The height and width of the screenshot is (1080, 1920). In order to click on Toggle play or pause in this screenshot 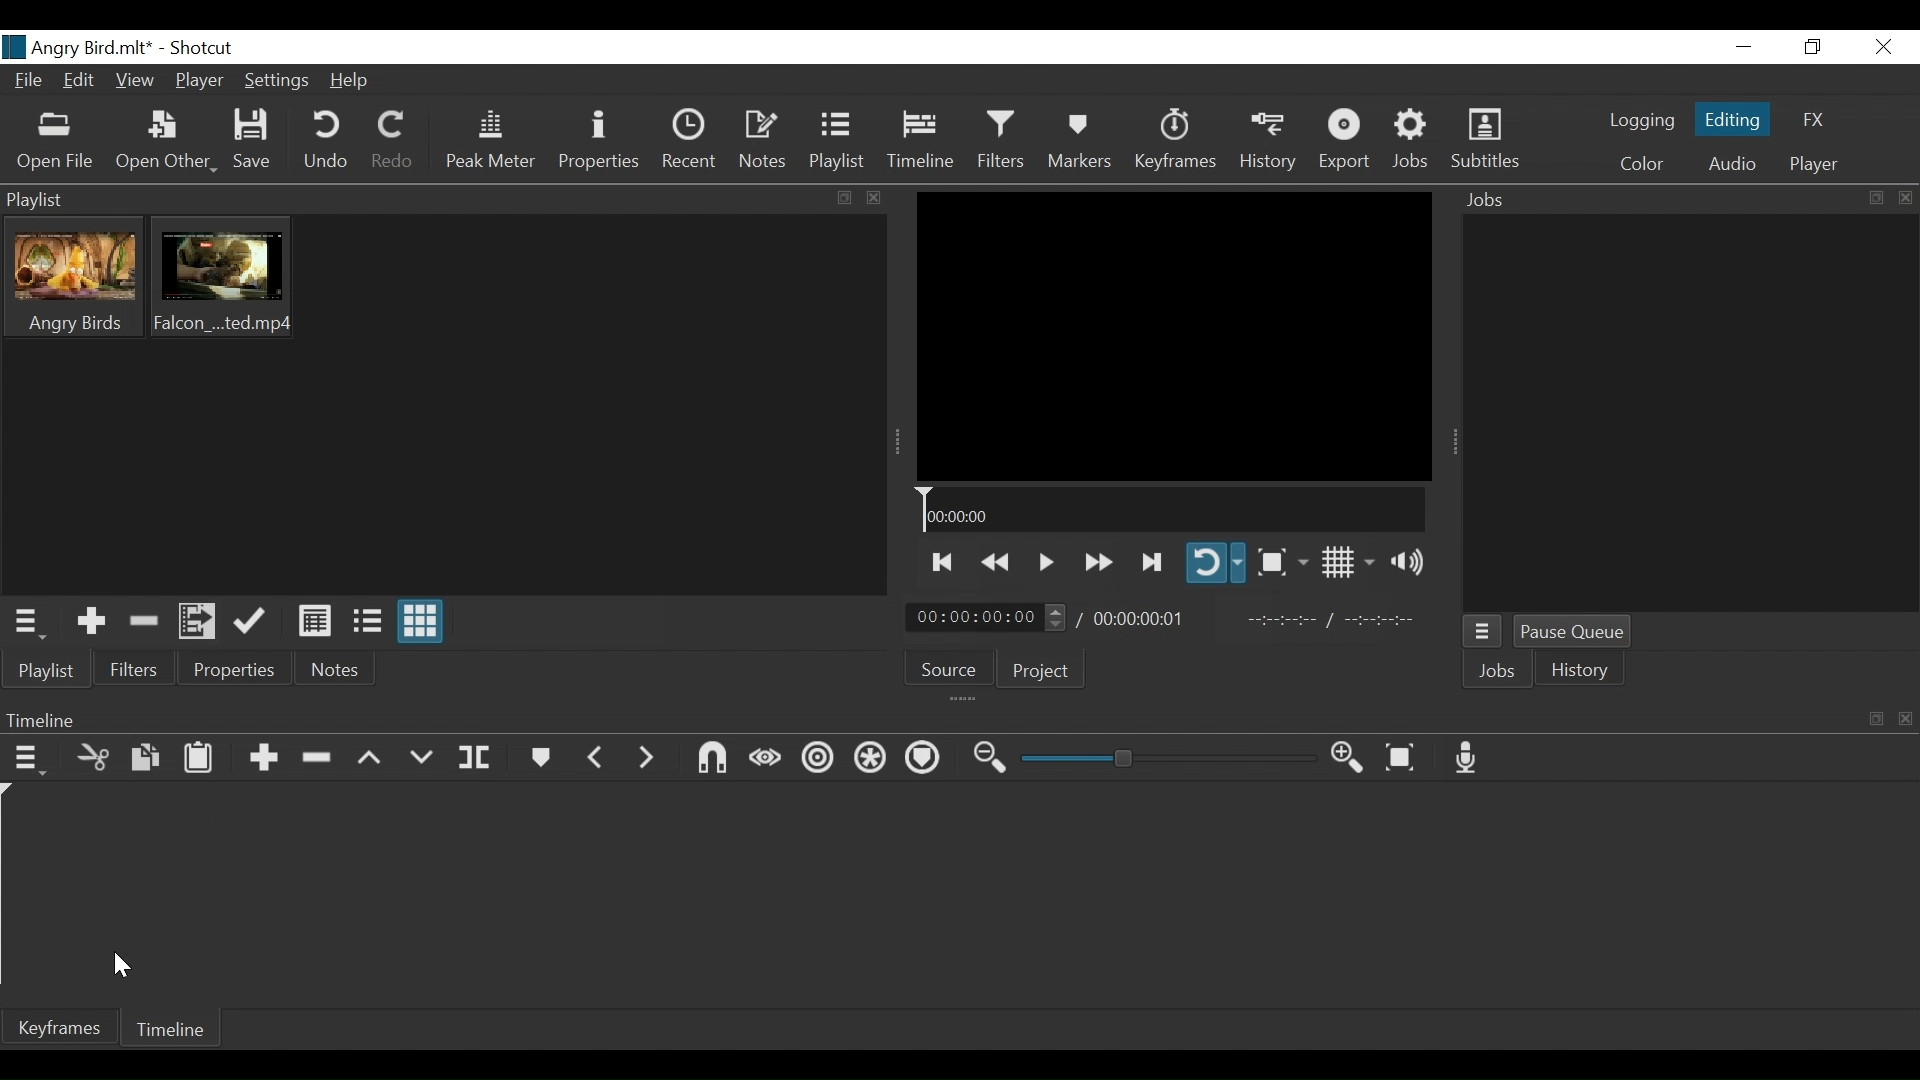, I will do `click(1048, 563)`.